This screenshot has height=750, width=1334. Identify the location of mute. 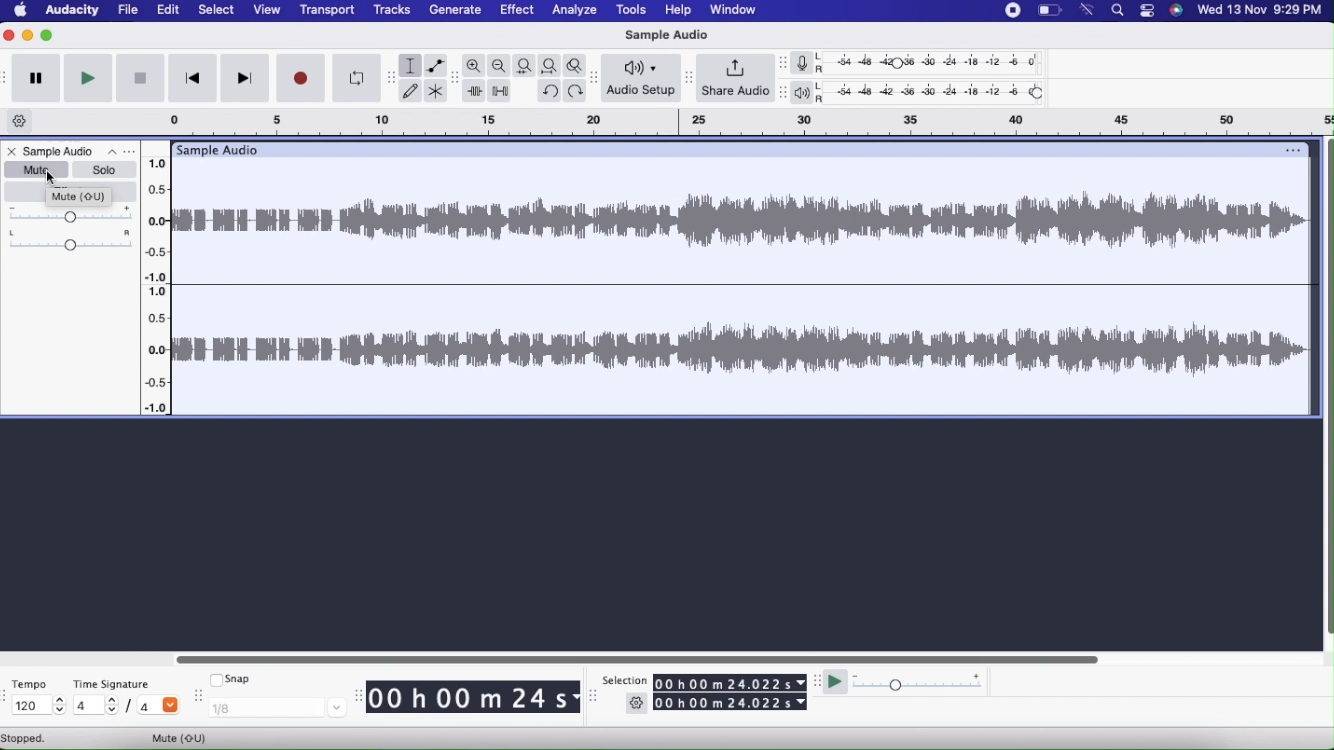
(82, 197).